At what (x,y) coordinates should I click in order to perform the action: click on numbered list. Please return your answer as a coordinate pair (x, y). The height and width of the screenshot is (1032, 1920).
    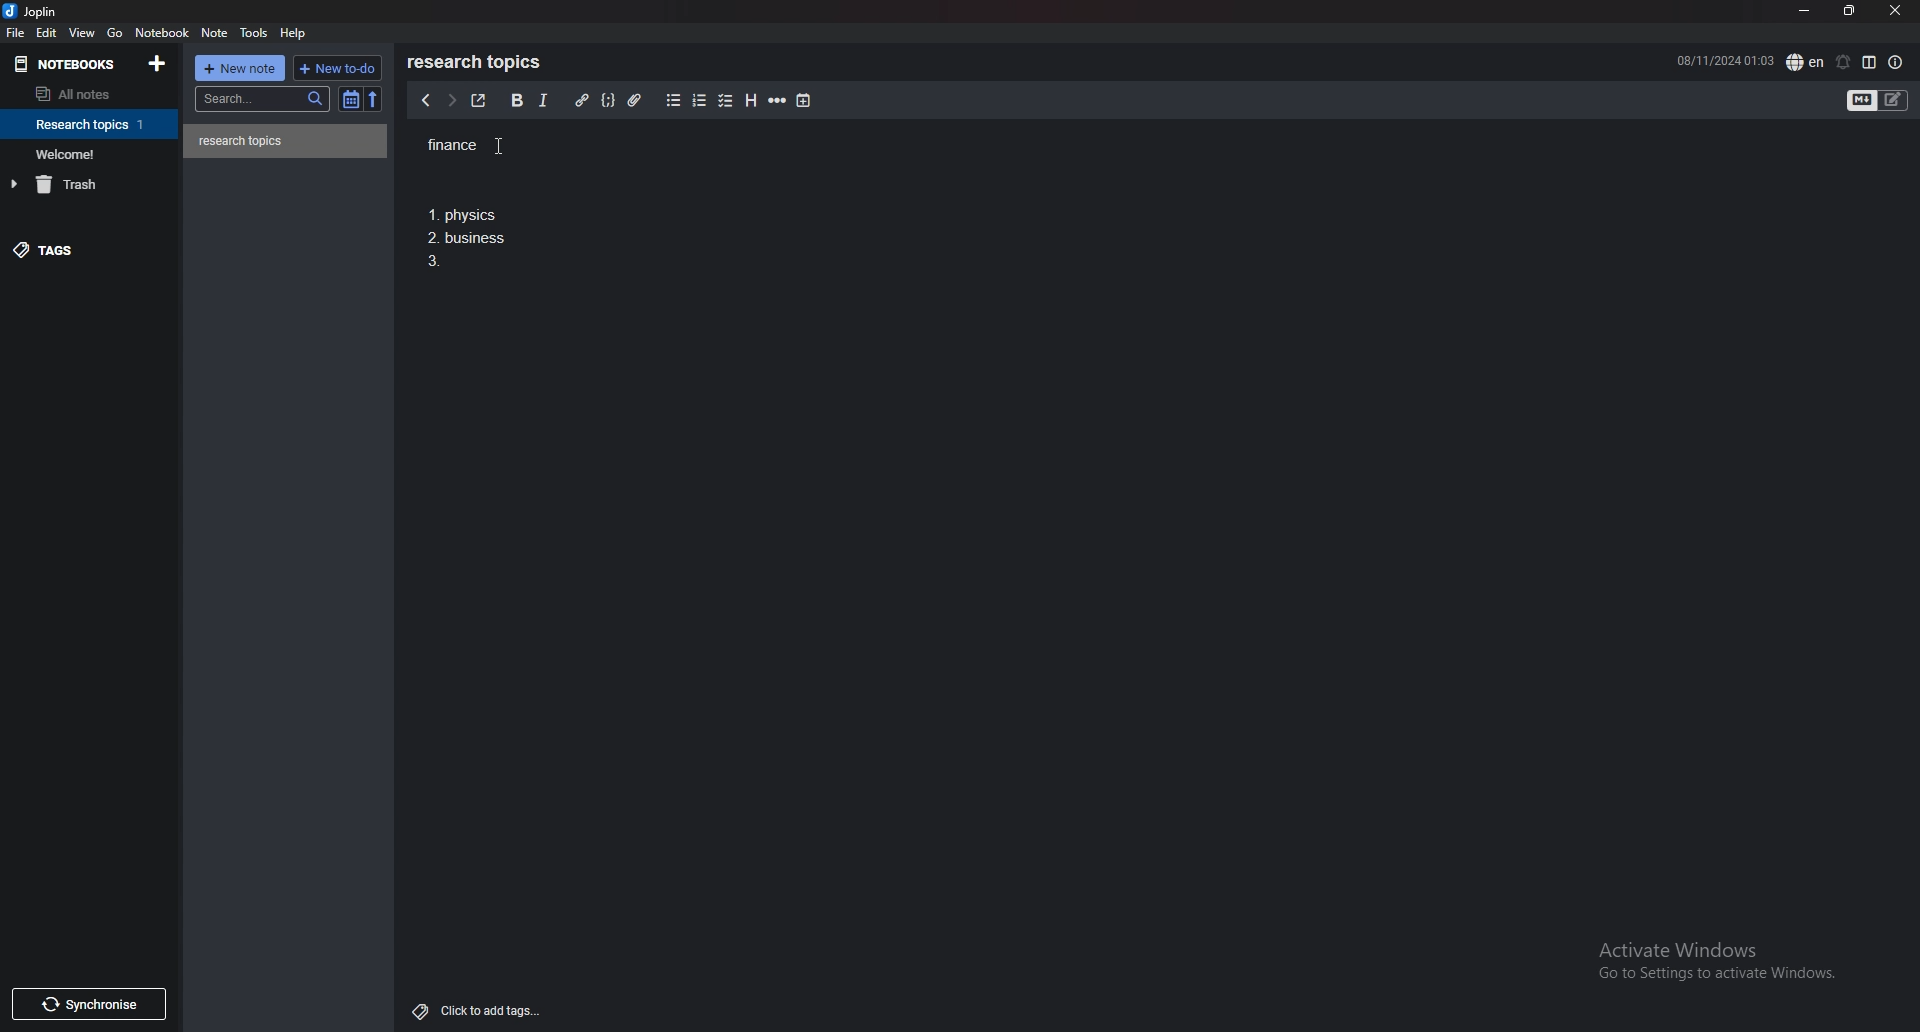
    Looking at the image, I should click on (701, 101).